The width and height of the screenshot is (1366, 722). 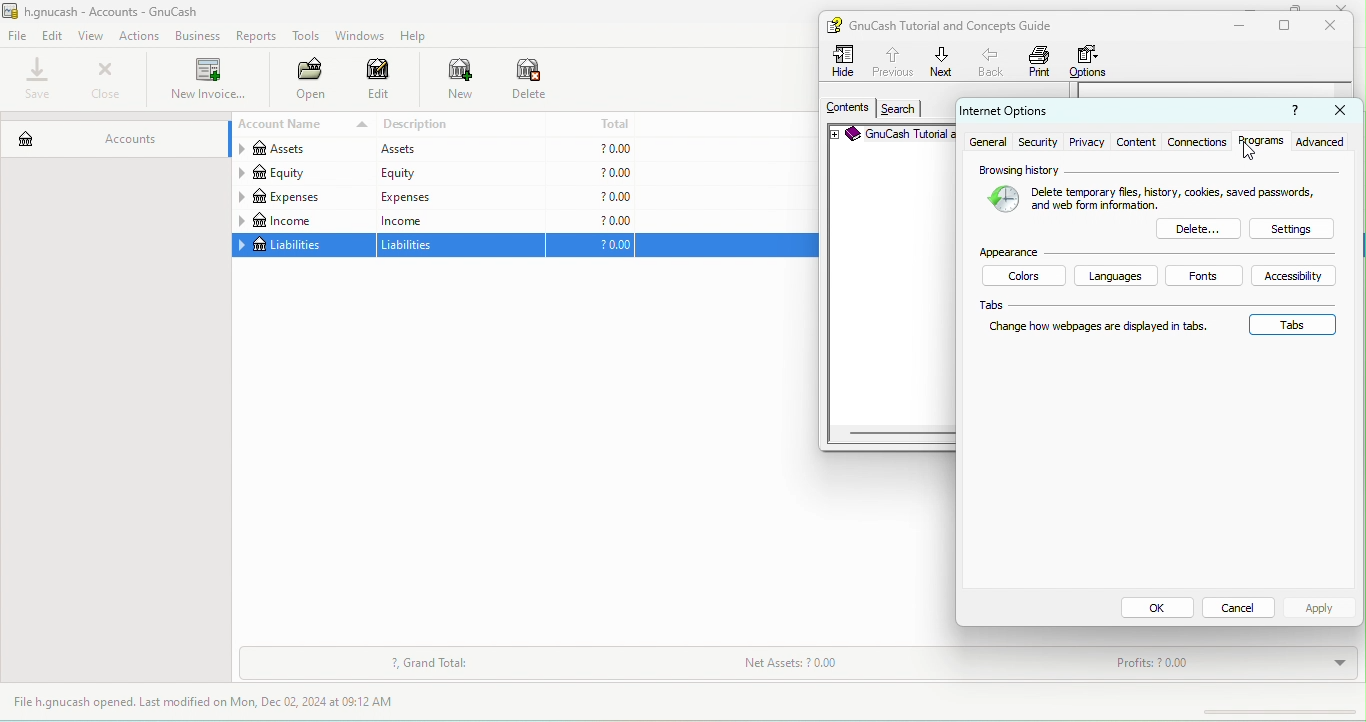 I want to click on internet options, so click(x=1037, y=112).